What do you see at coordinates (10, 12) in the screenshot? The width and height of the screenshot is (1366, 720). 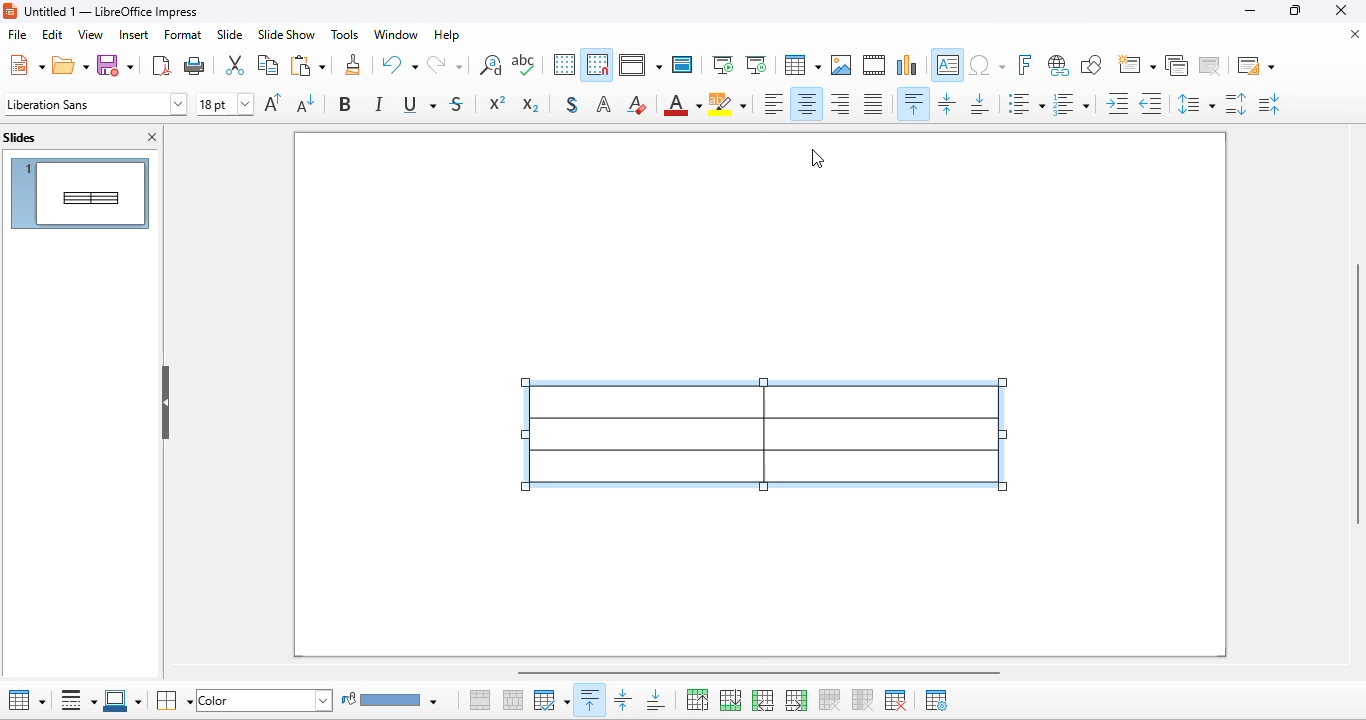 I see `logo` at bounding box center [10, 12].